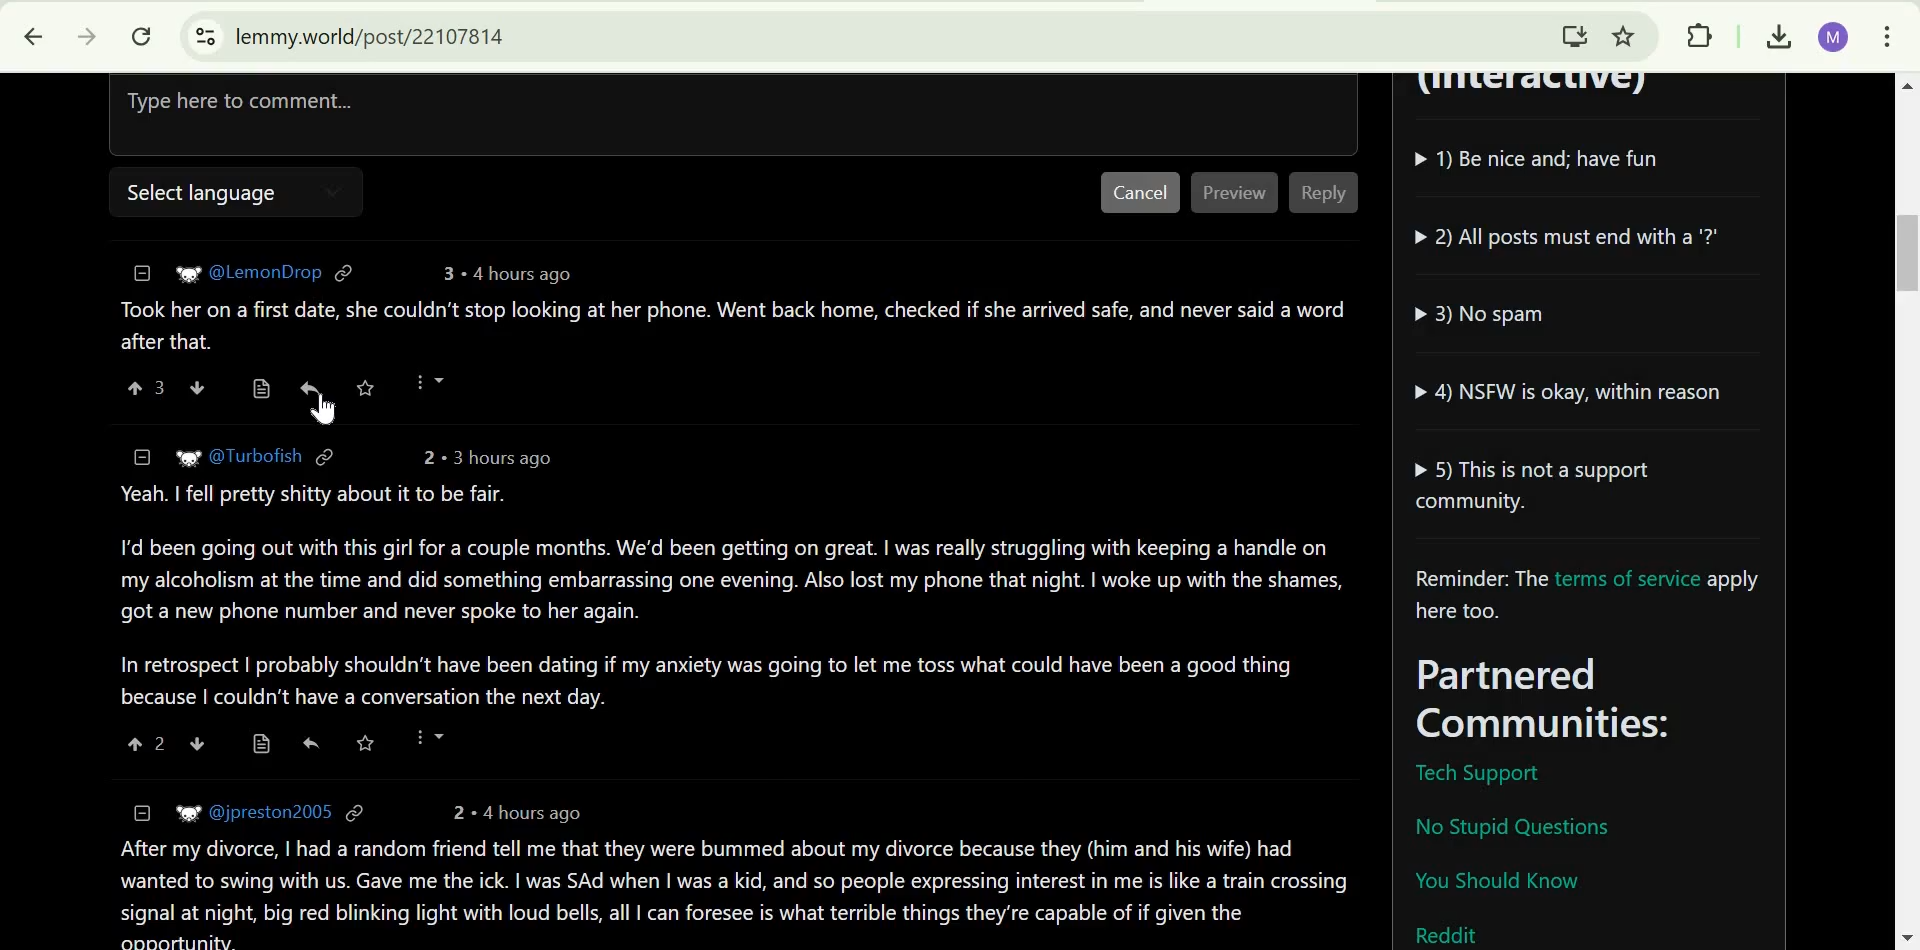  Describe the element at coordinates (453, 813) in the screenshot. I see `2 points` at that location.